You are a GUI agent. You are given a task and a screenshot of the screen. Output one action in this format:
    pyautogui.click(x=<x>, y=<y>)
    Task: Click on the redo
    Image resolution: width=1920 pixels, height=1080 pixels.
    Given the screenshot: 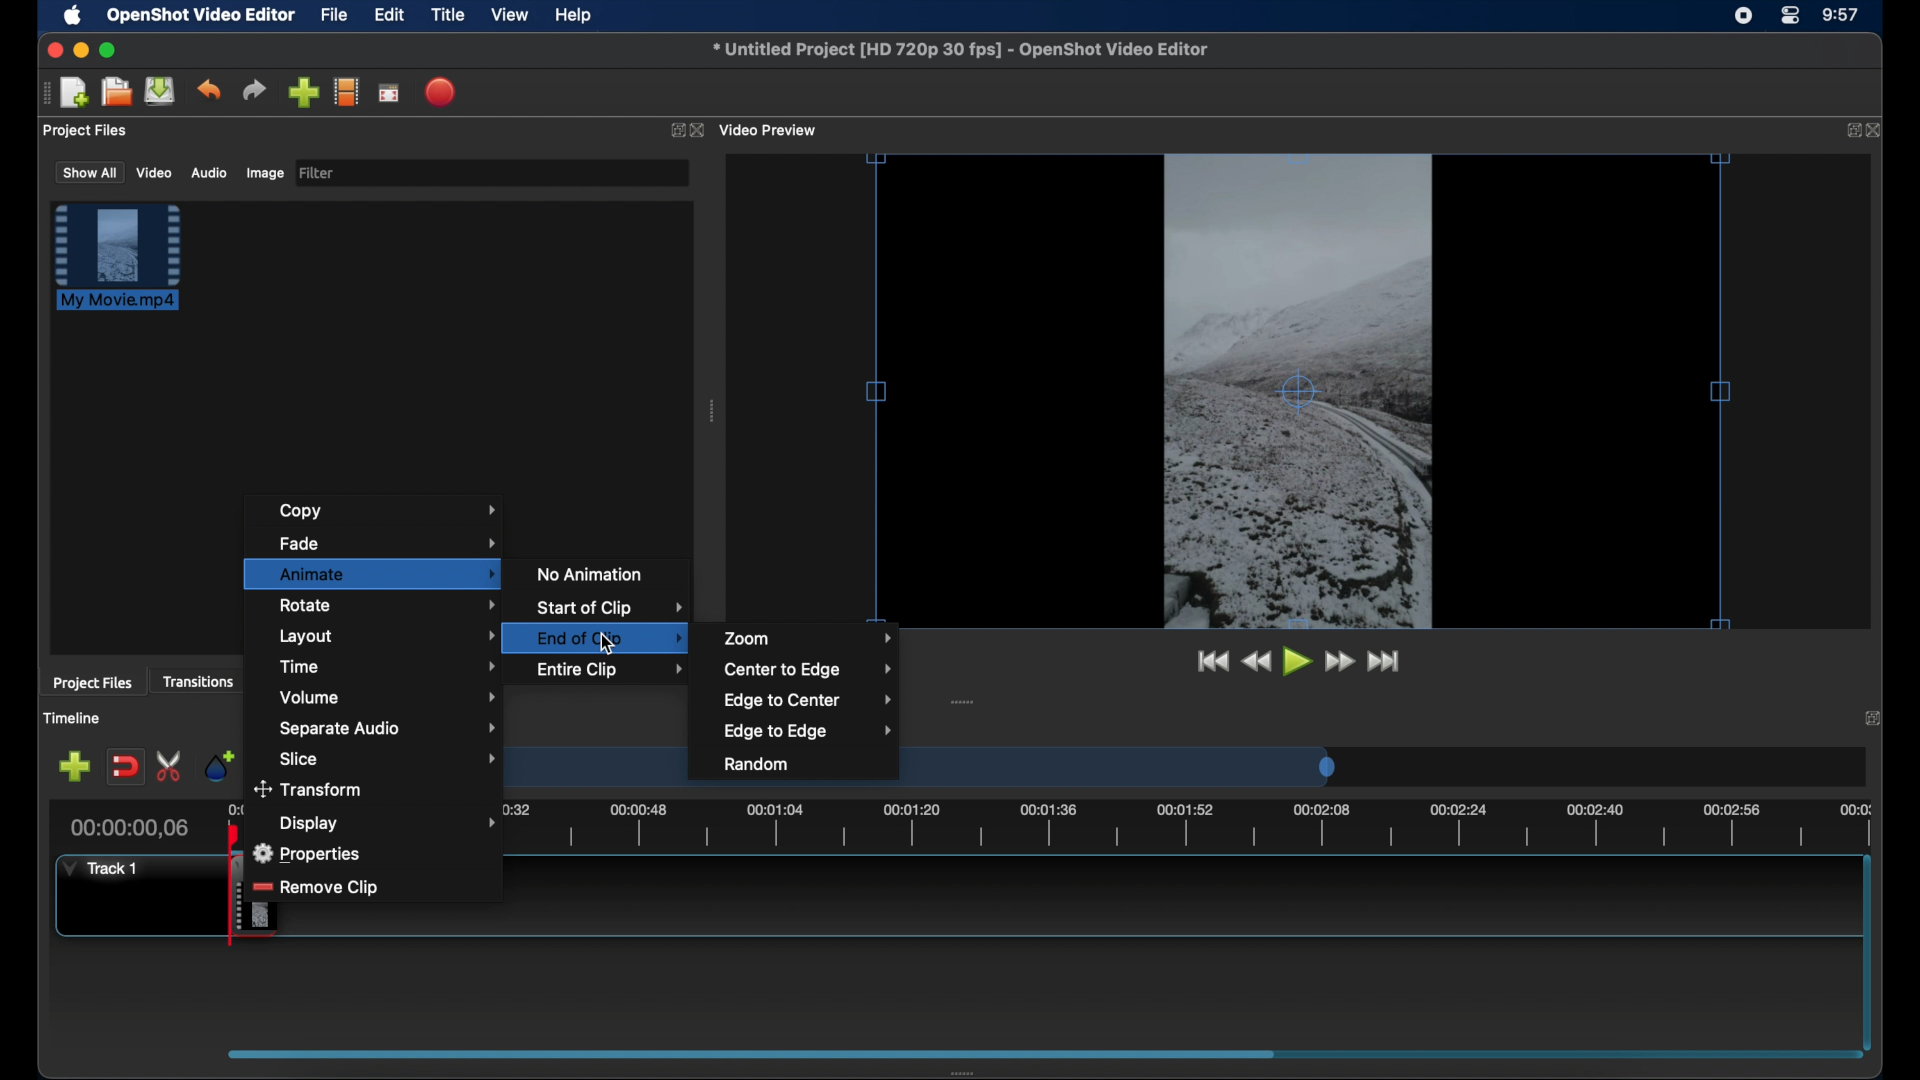 What is the action you would take?
    pyautogui.click(x=254, y=90)
    